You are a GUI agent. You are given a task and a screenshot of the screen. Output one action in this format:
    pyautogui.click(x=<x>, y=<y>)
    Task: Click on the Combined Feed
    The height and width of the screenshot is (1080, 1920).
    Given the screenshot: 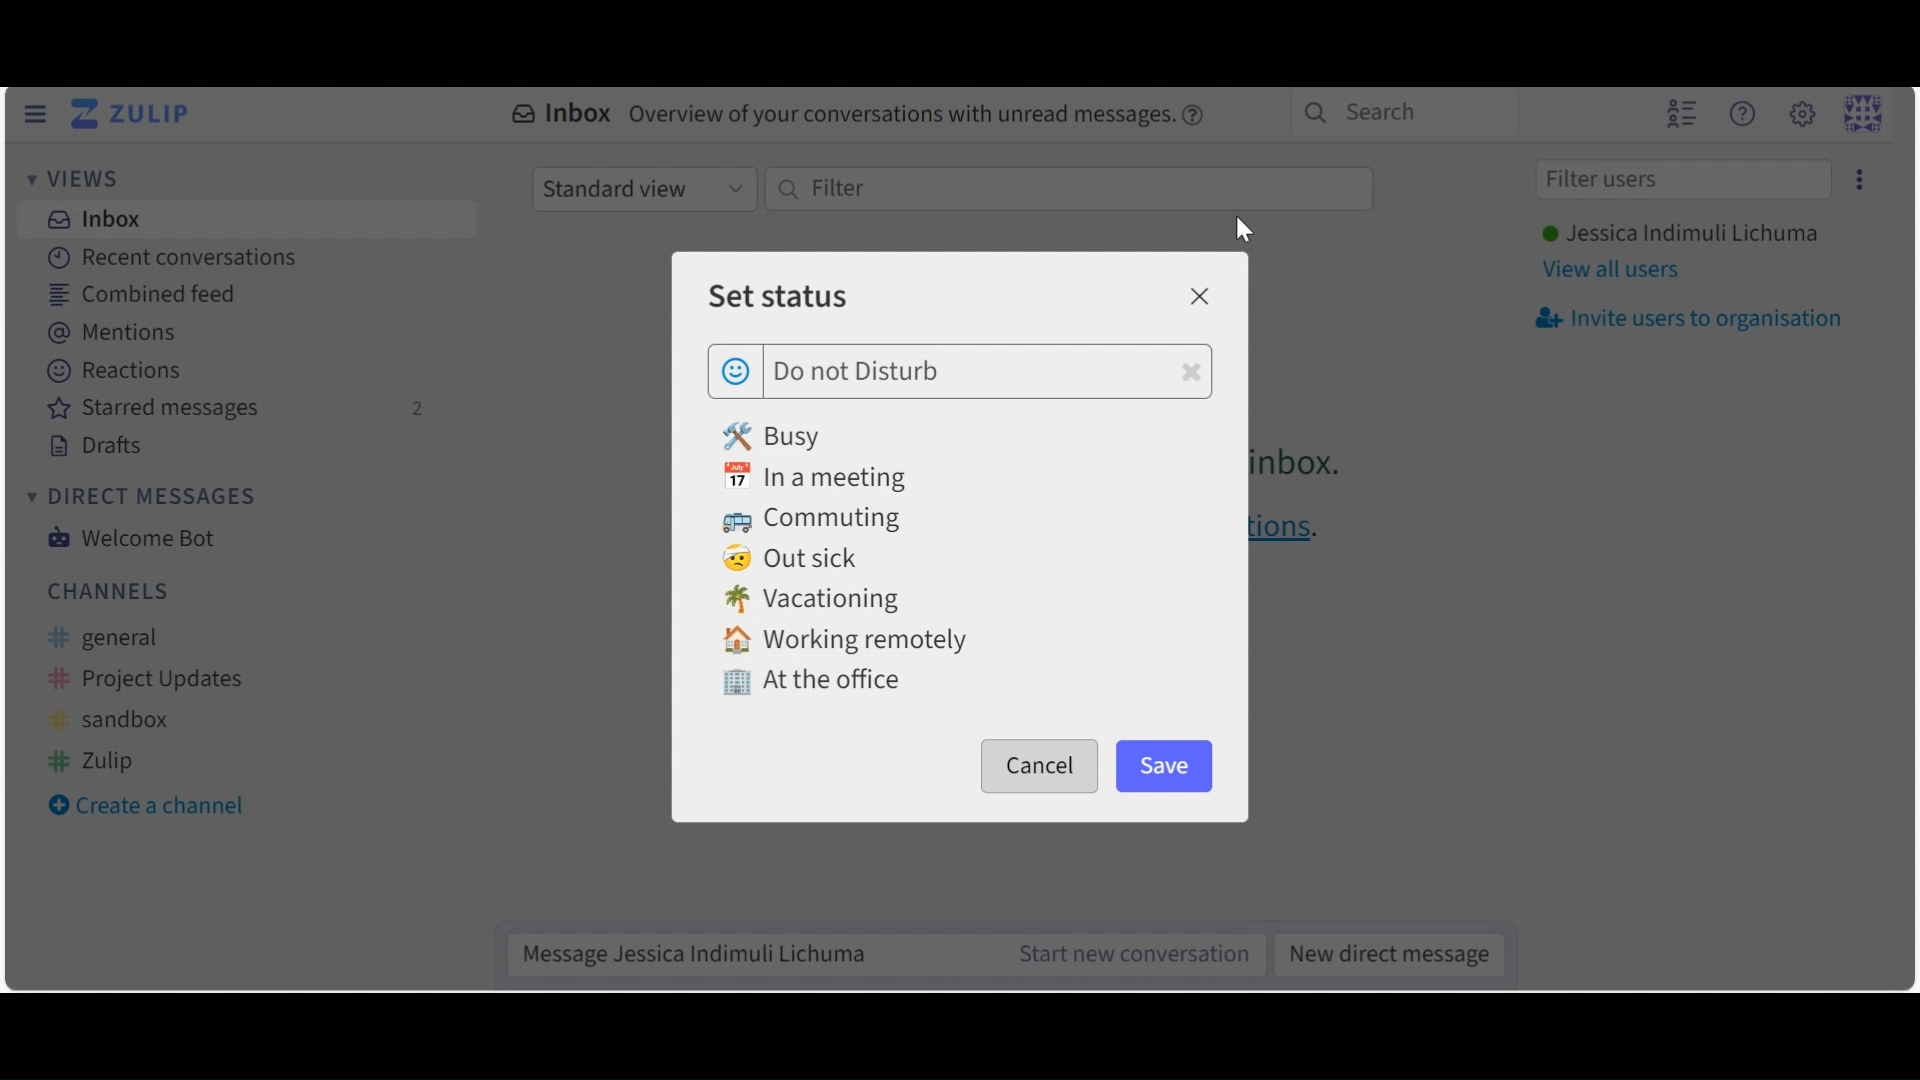 What is the action you would take?
    pyautogui.click(x=142, y=295)
    